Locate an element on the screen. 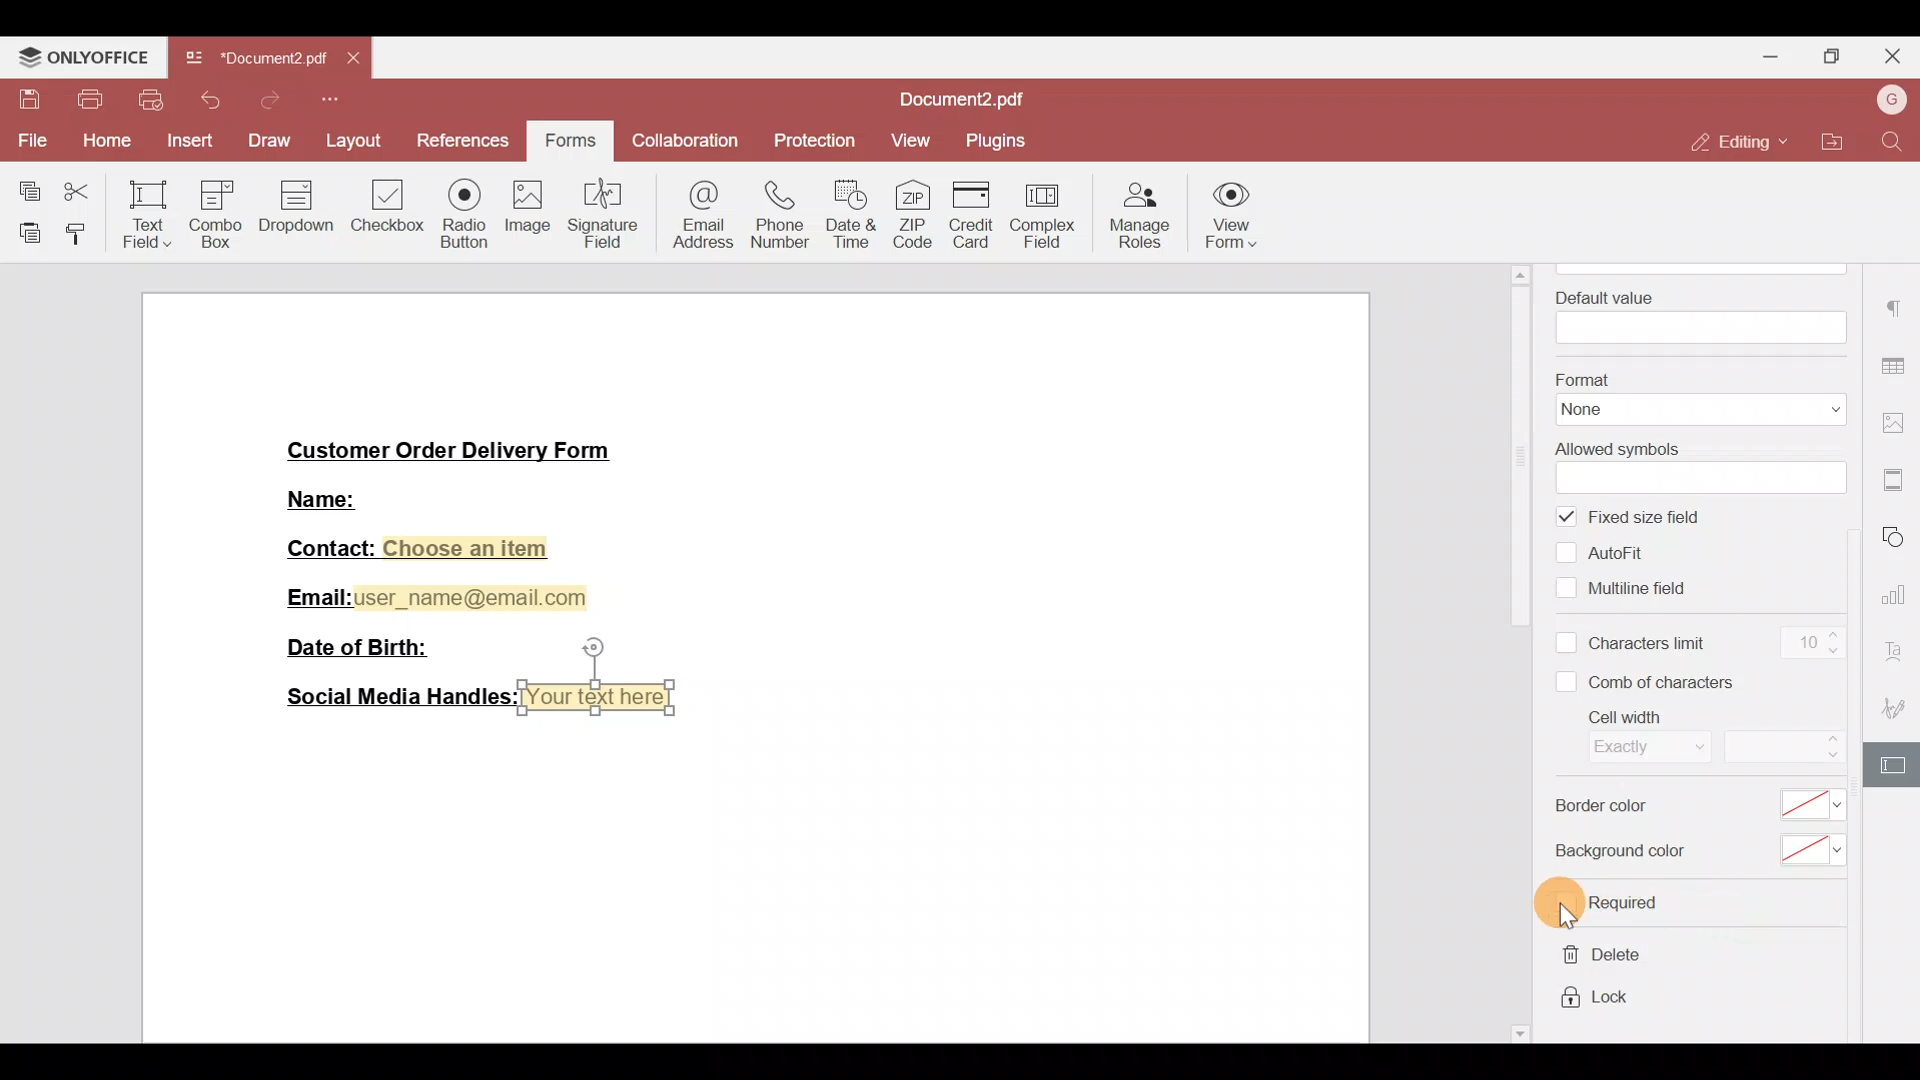 The width and height of the screenshot is (1920, 1080). Draw is located at coordinates (269, 139).